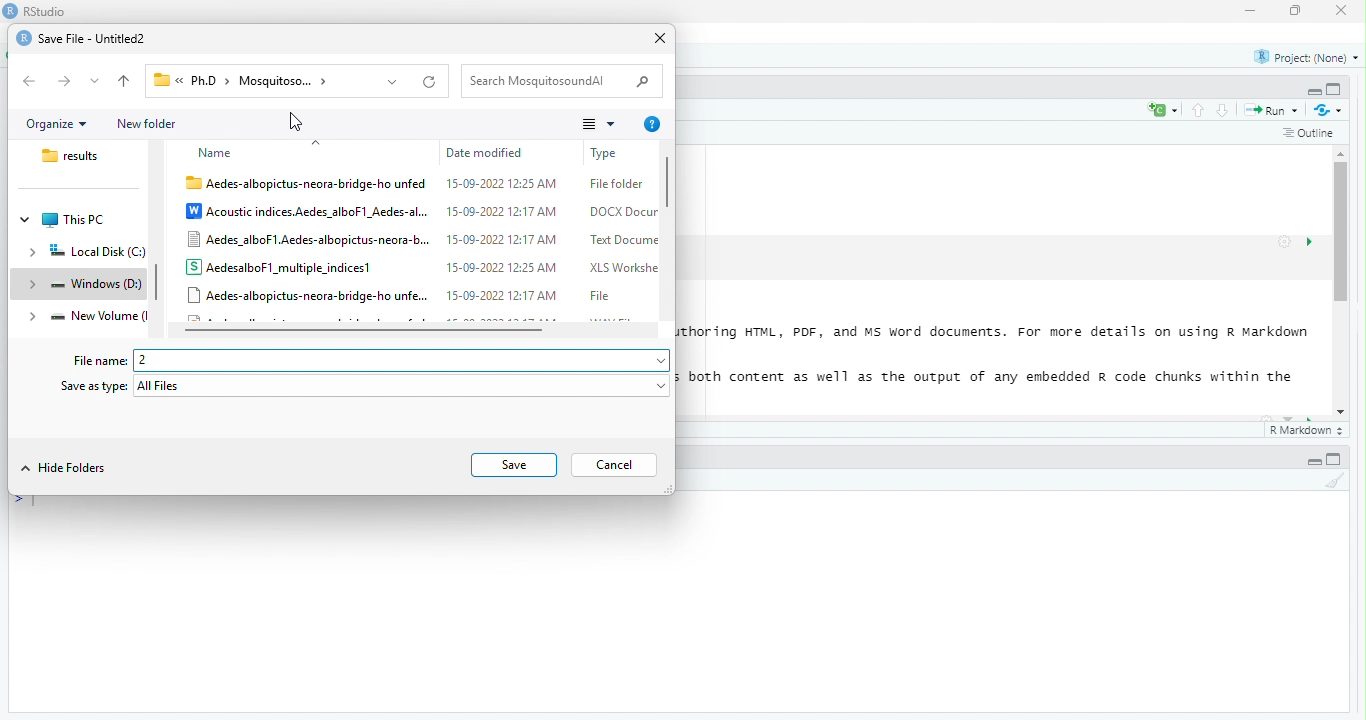 The image size is (1366, 720). Describe the element at coordinates (394, 386) in the screenshot. I see `All Files` at that location.